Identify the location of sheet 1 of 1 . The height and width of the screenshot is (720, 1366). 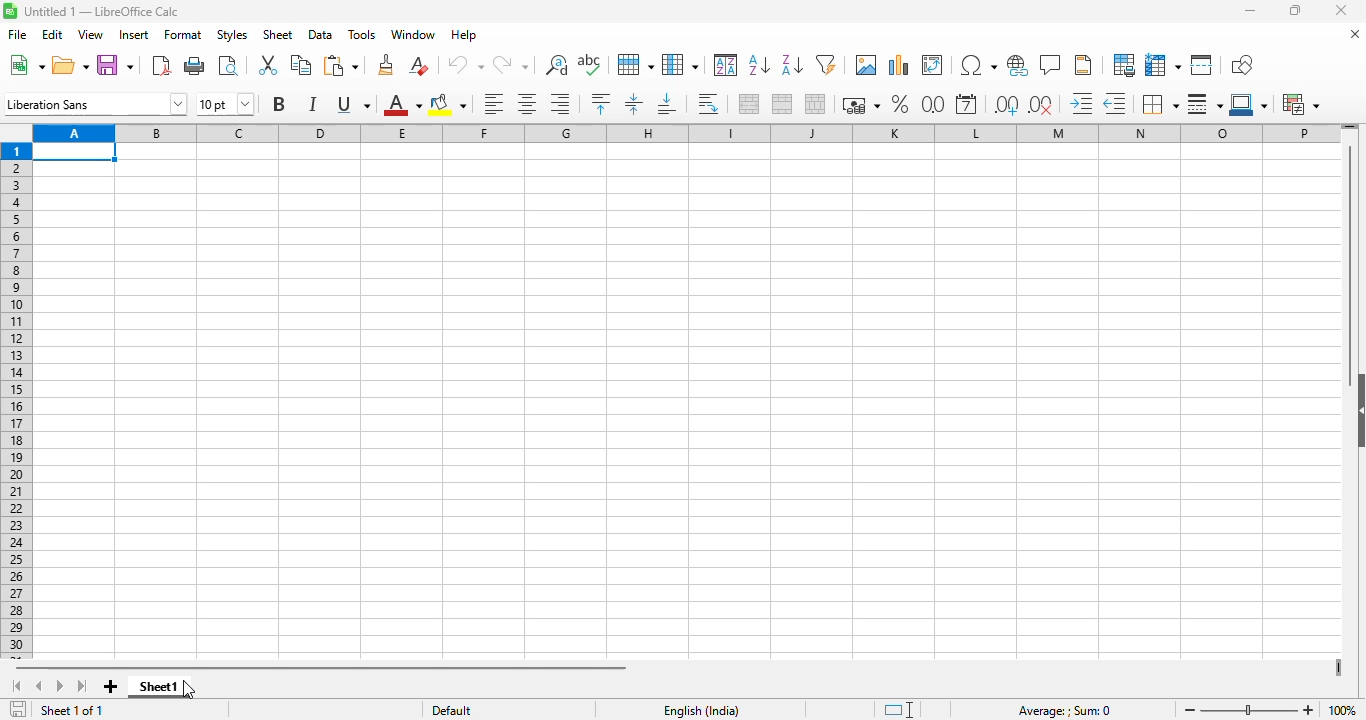
(73, 710).